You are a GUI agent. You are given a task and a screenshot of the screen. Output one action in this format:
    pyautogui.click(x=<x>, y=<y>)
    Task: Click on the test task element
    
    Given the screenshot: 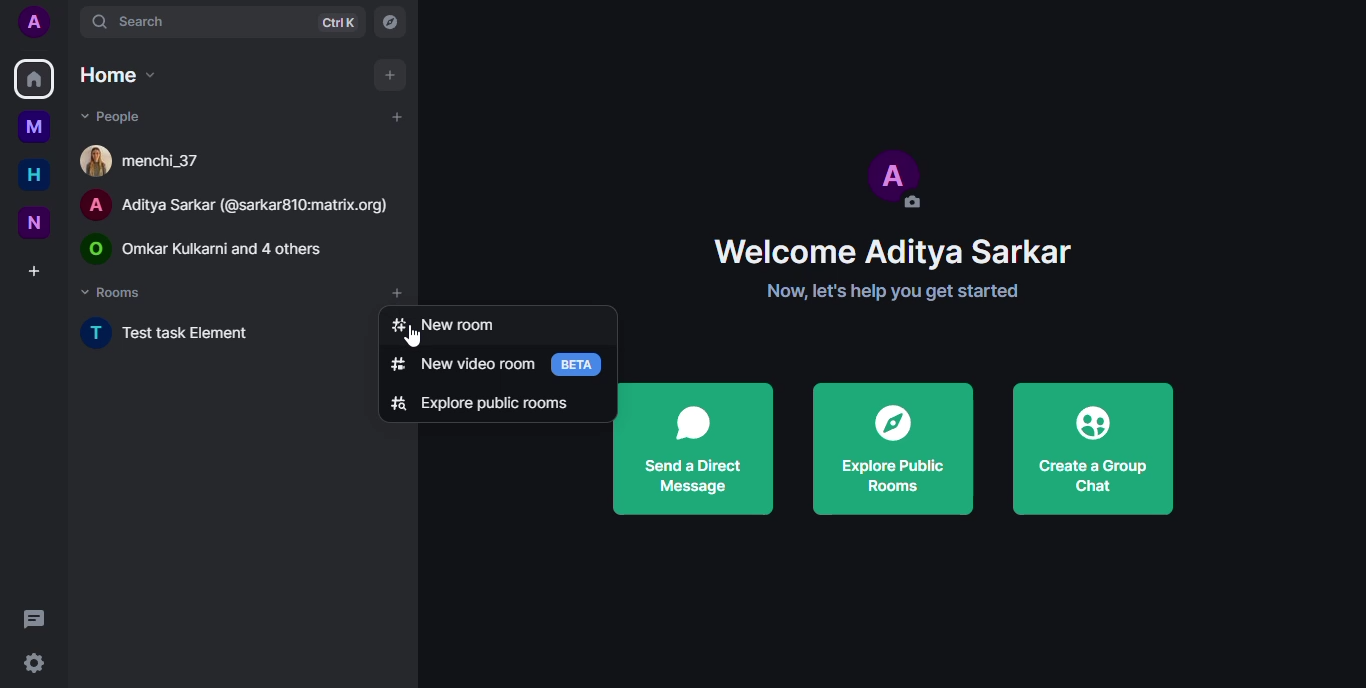 What is the action you would take?
    pyautogui.click(x=183, y=336)
    